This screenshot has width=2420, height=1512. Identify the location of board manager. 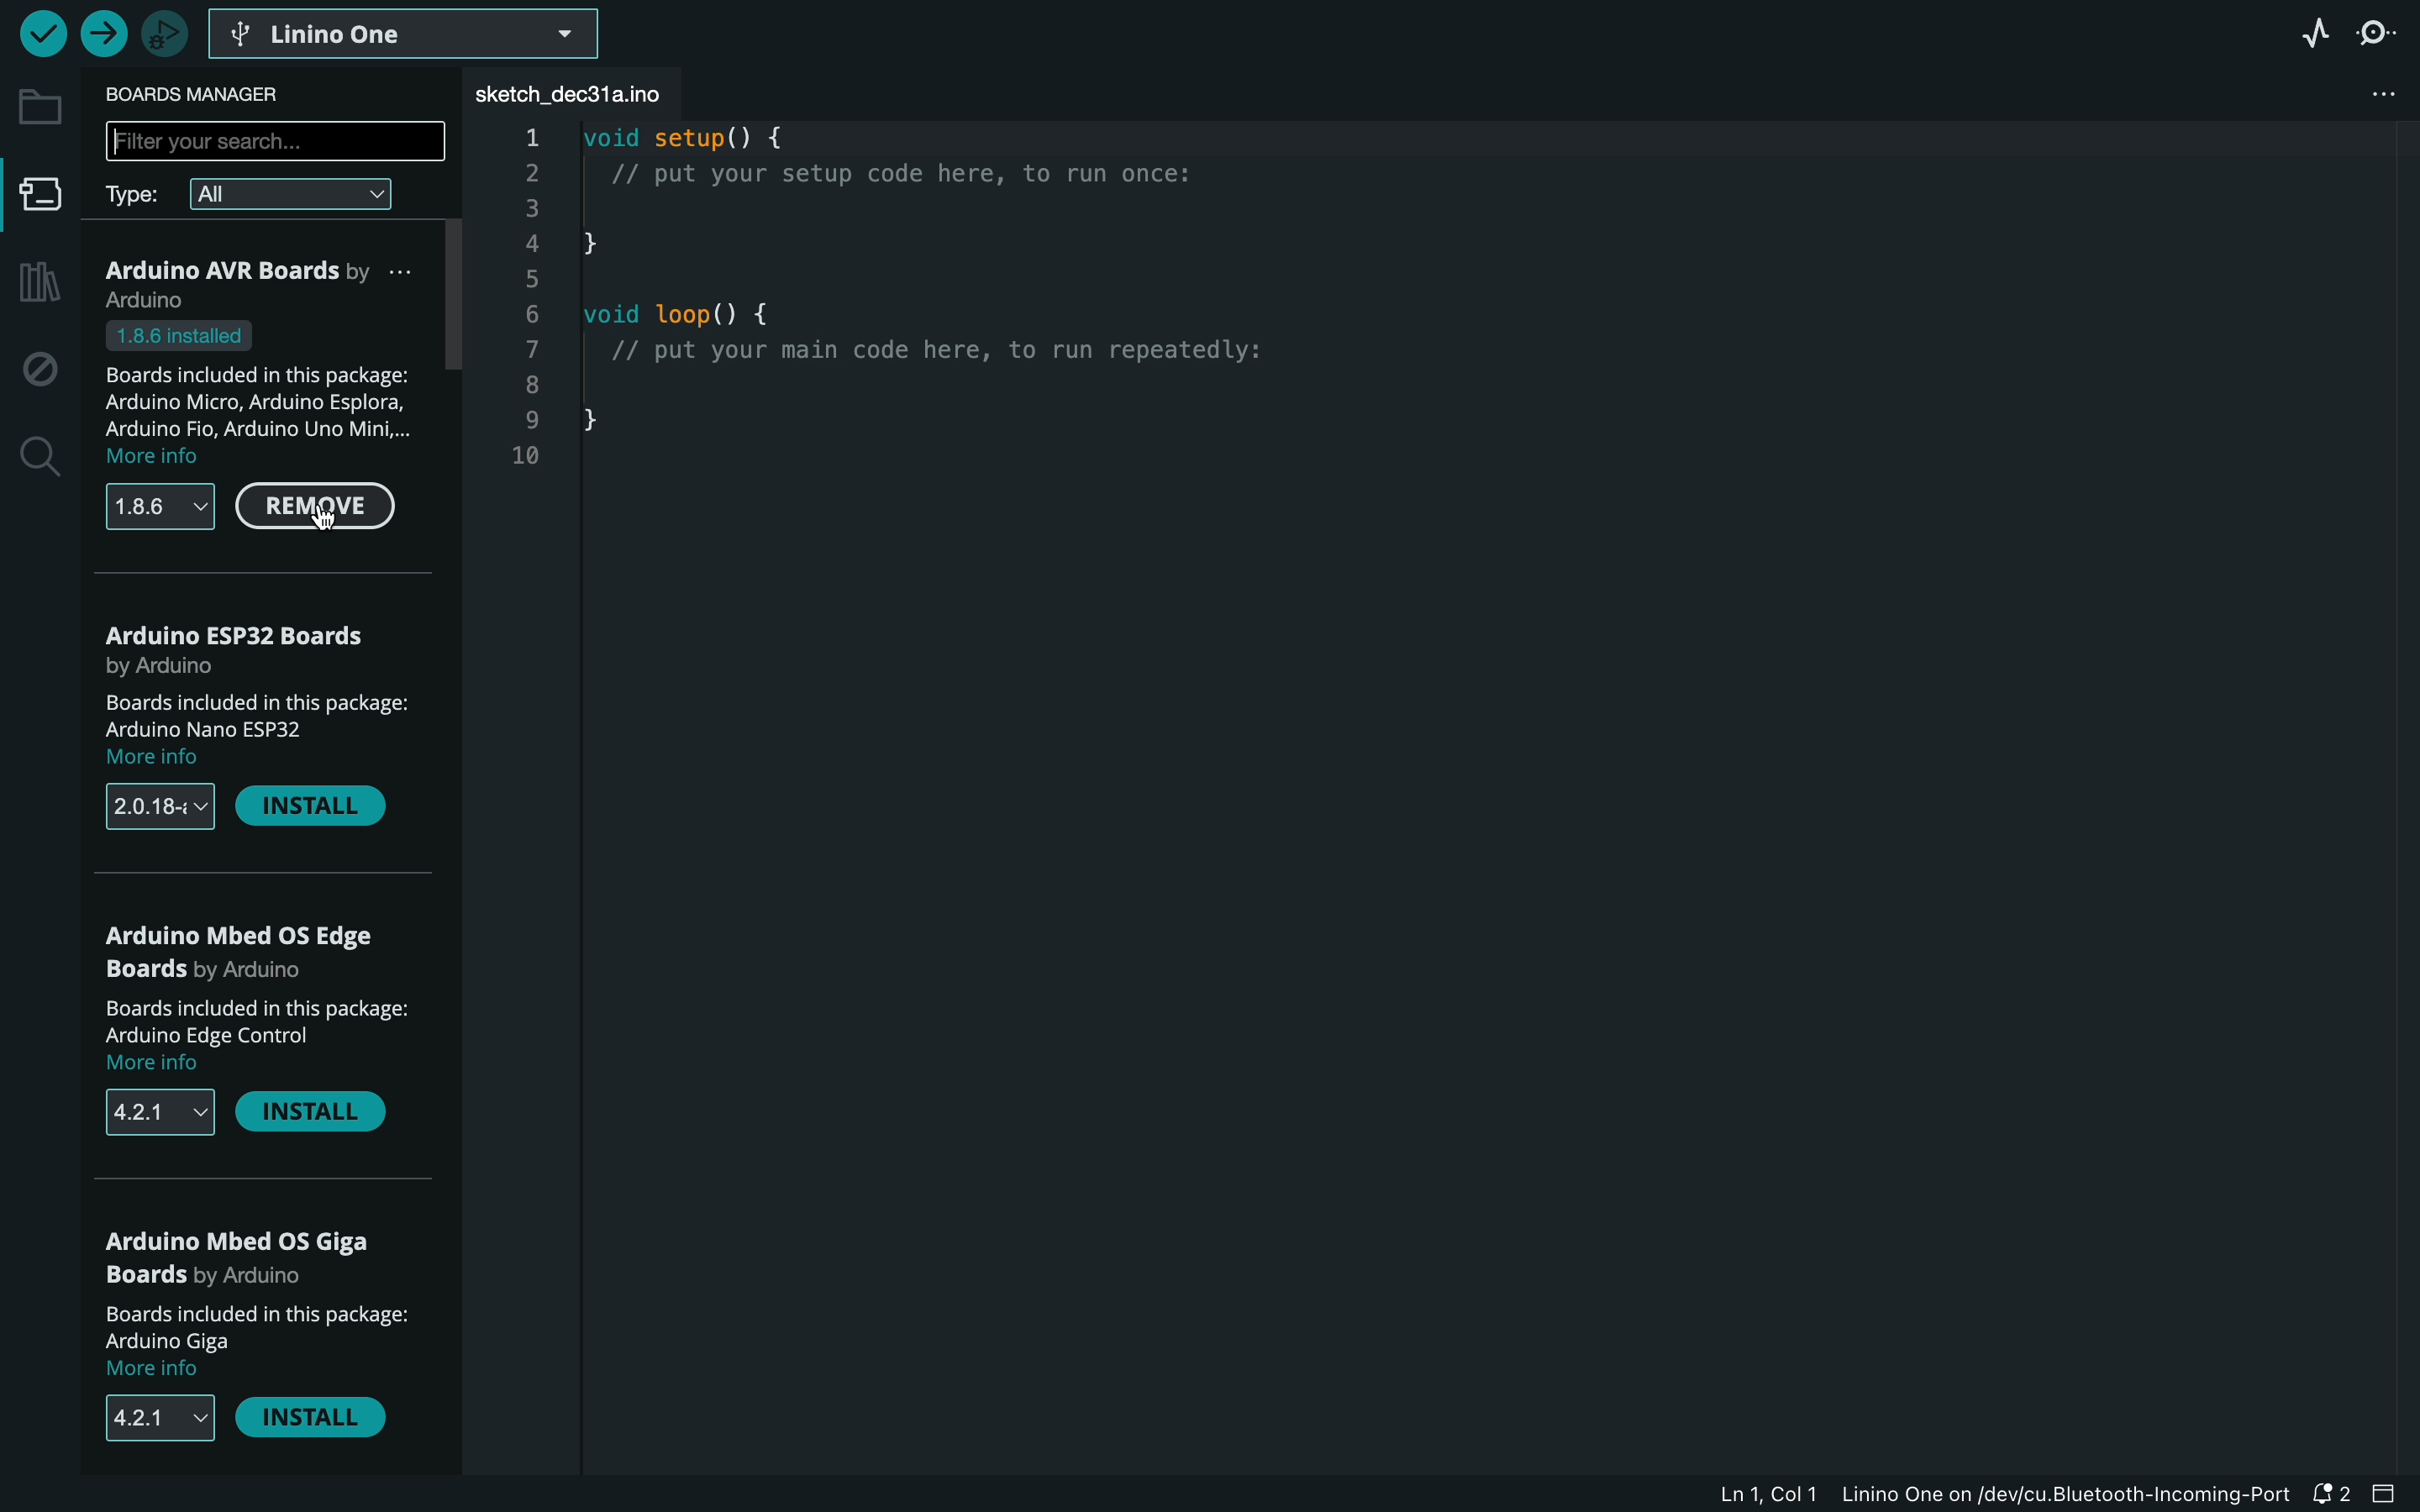
(37, 195).